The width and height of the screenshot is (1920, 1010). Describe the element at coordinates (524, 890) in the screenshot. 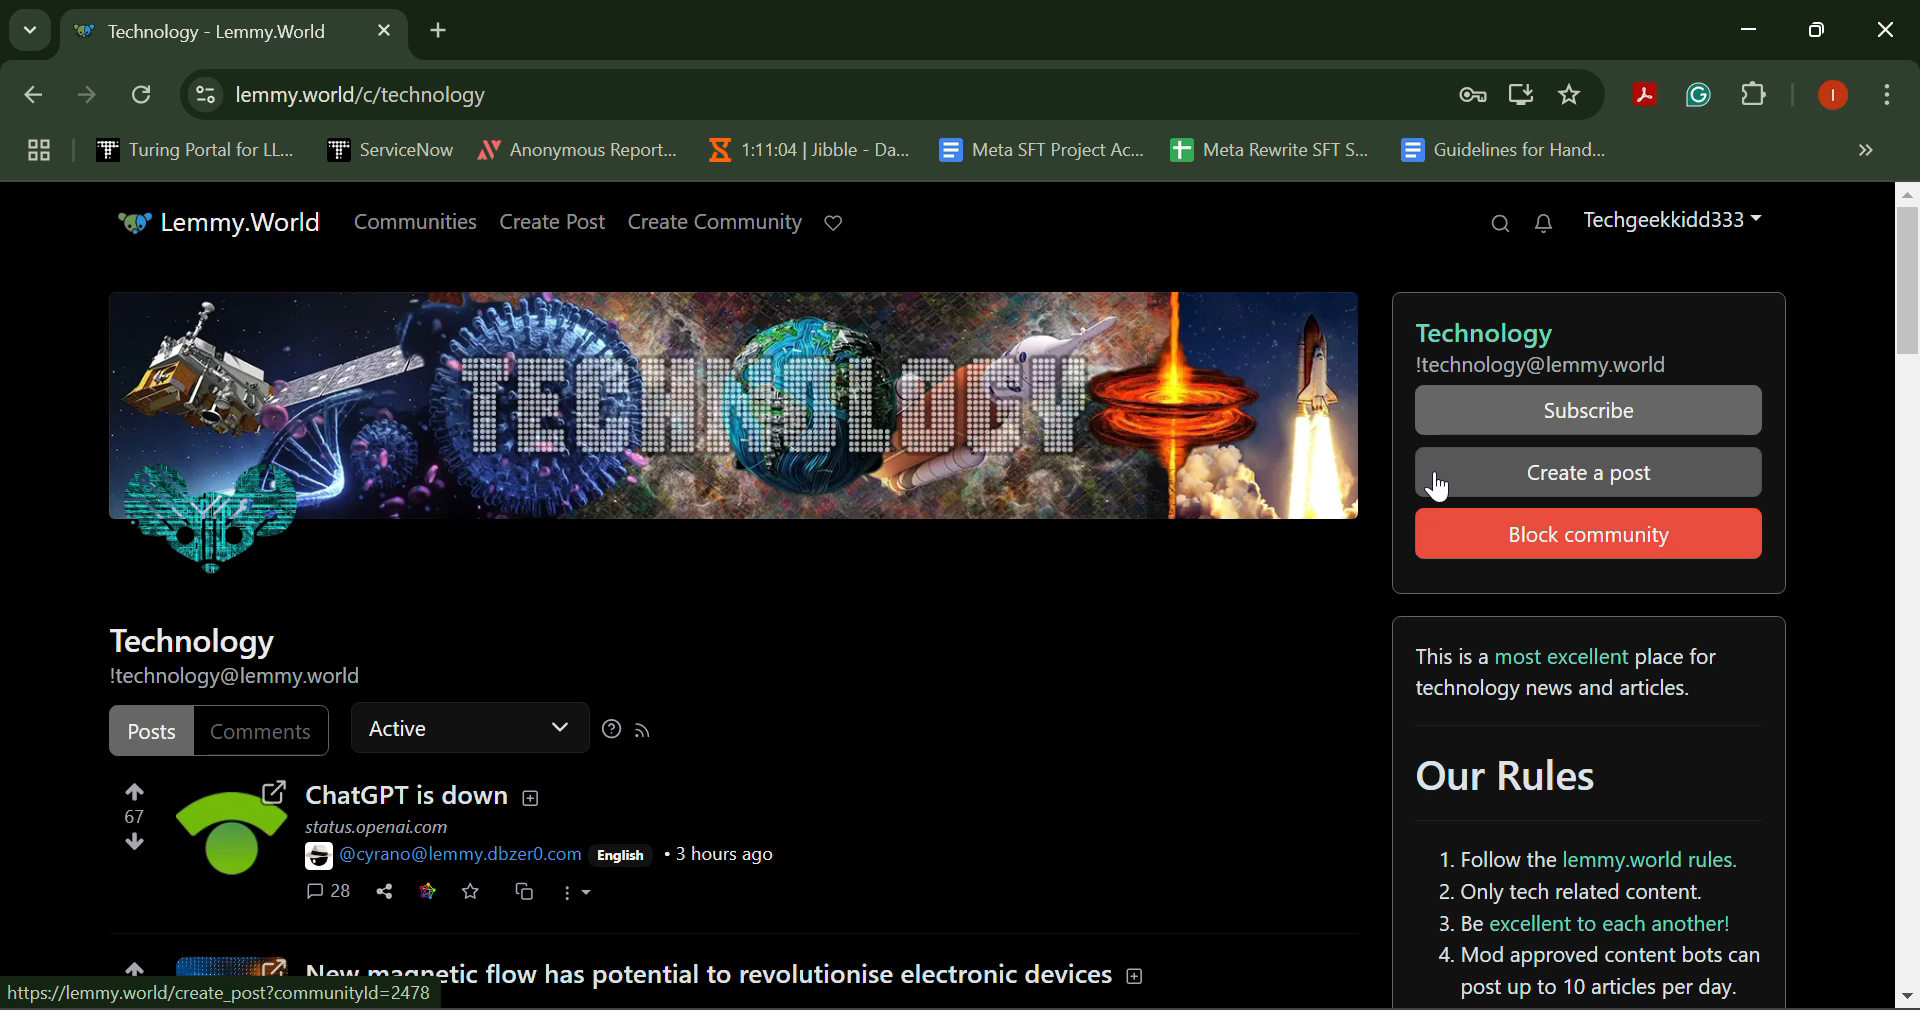

I see `Cross-post` at that location.